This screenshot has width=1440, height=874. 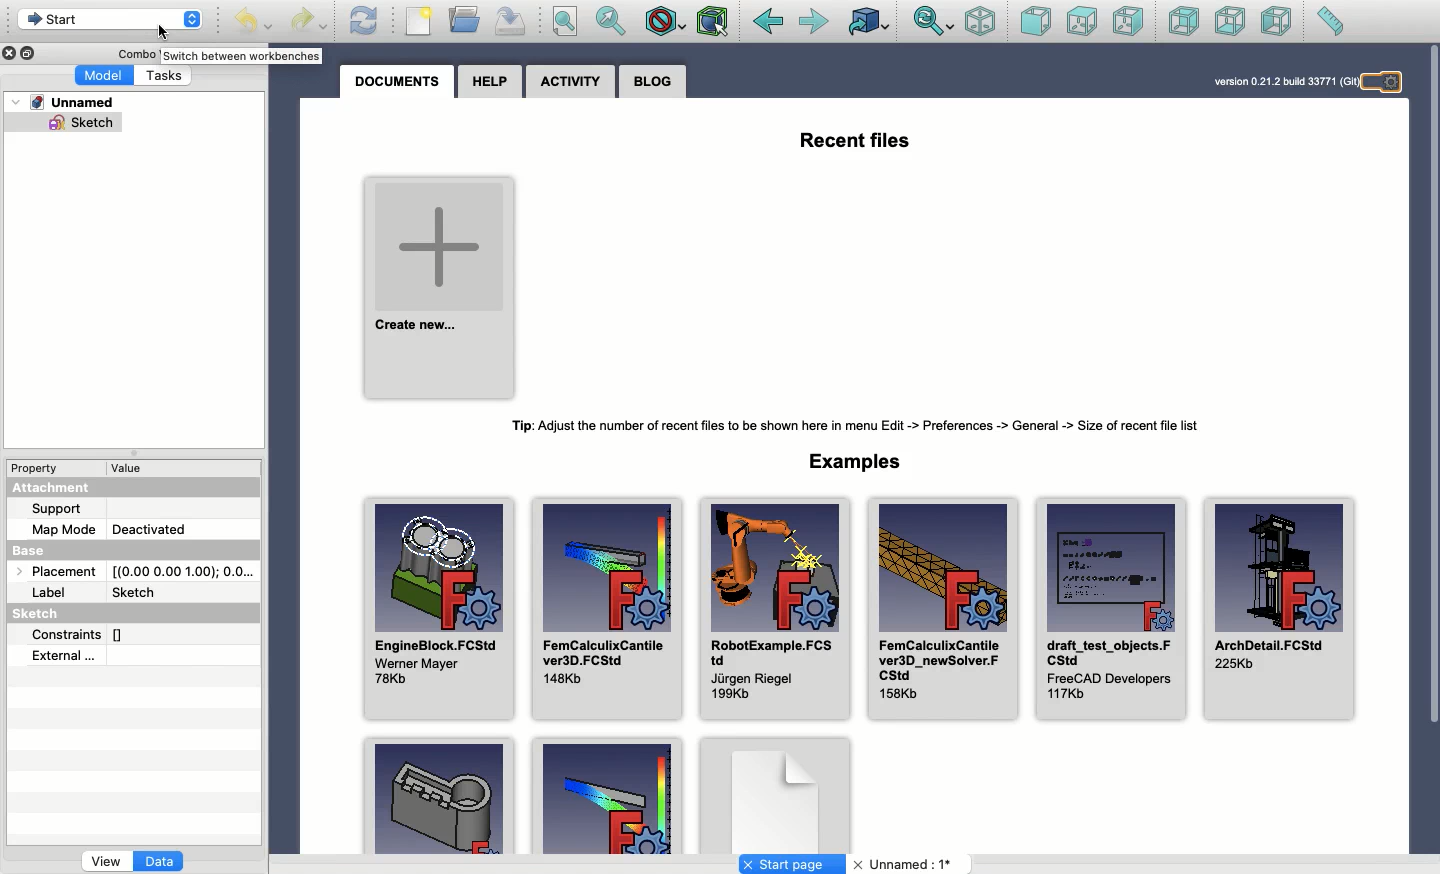 I want to click on (0.00 0.00 1.00); 0.0..., so click(x=186, y=571).